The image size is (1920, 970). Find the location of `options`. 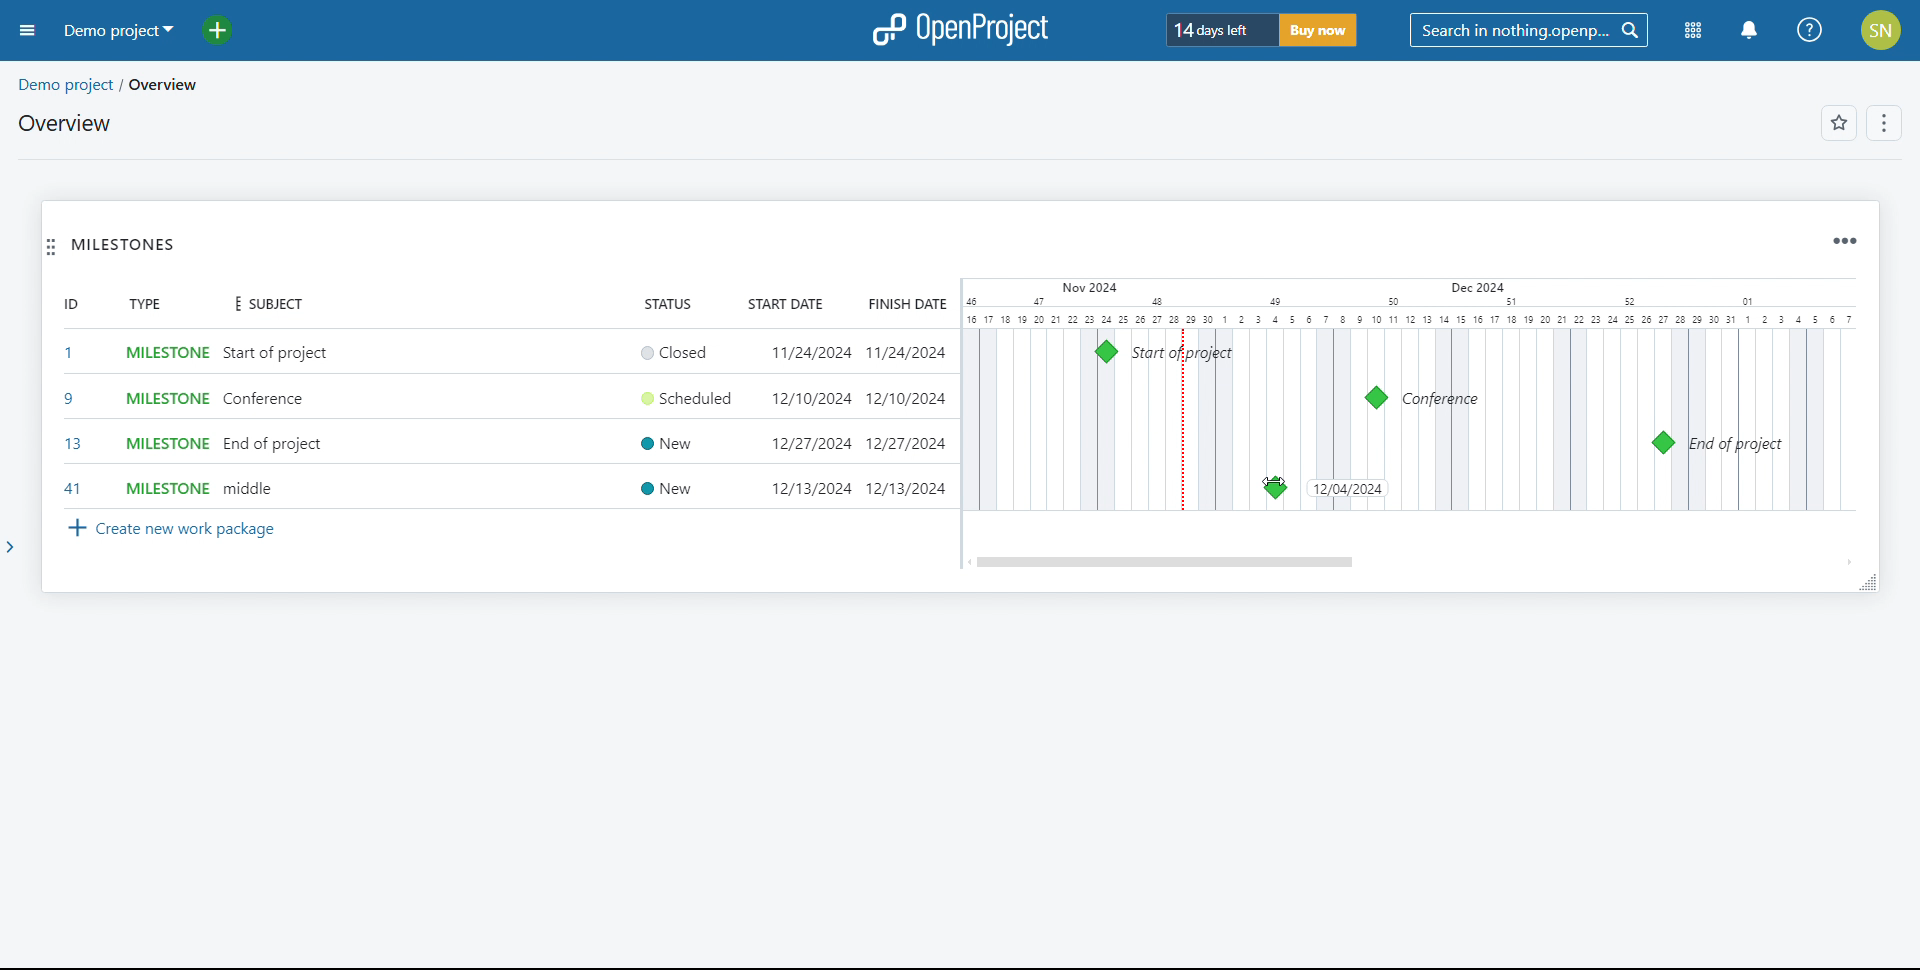

options is located at coordinates (1886, 124).